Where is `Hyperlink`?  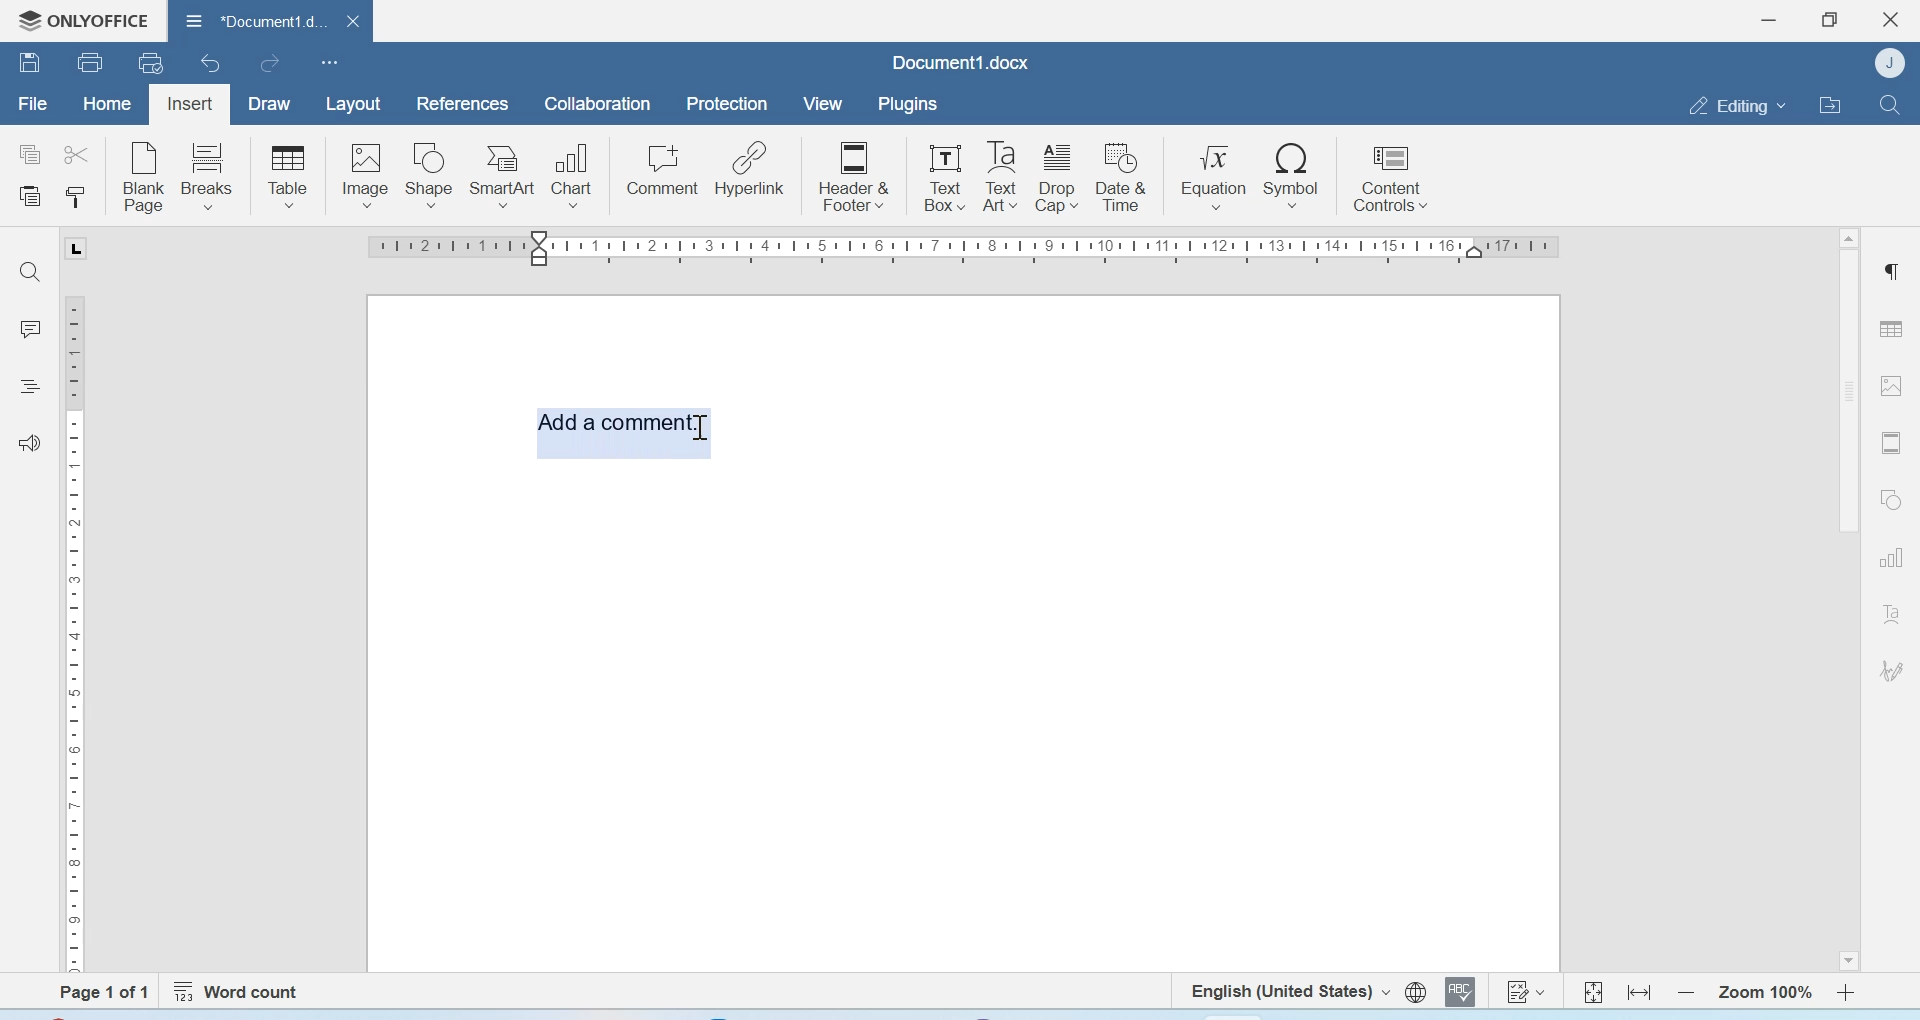 Hyperlink is located at coordinates (749, 169).